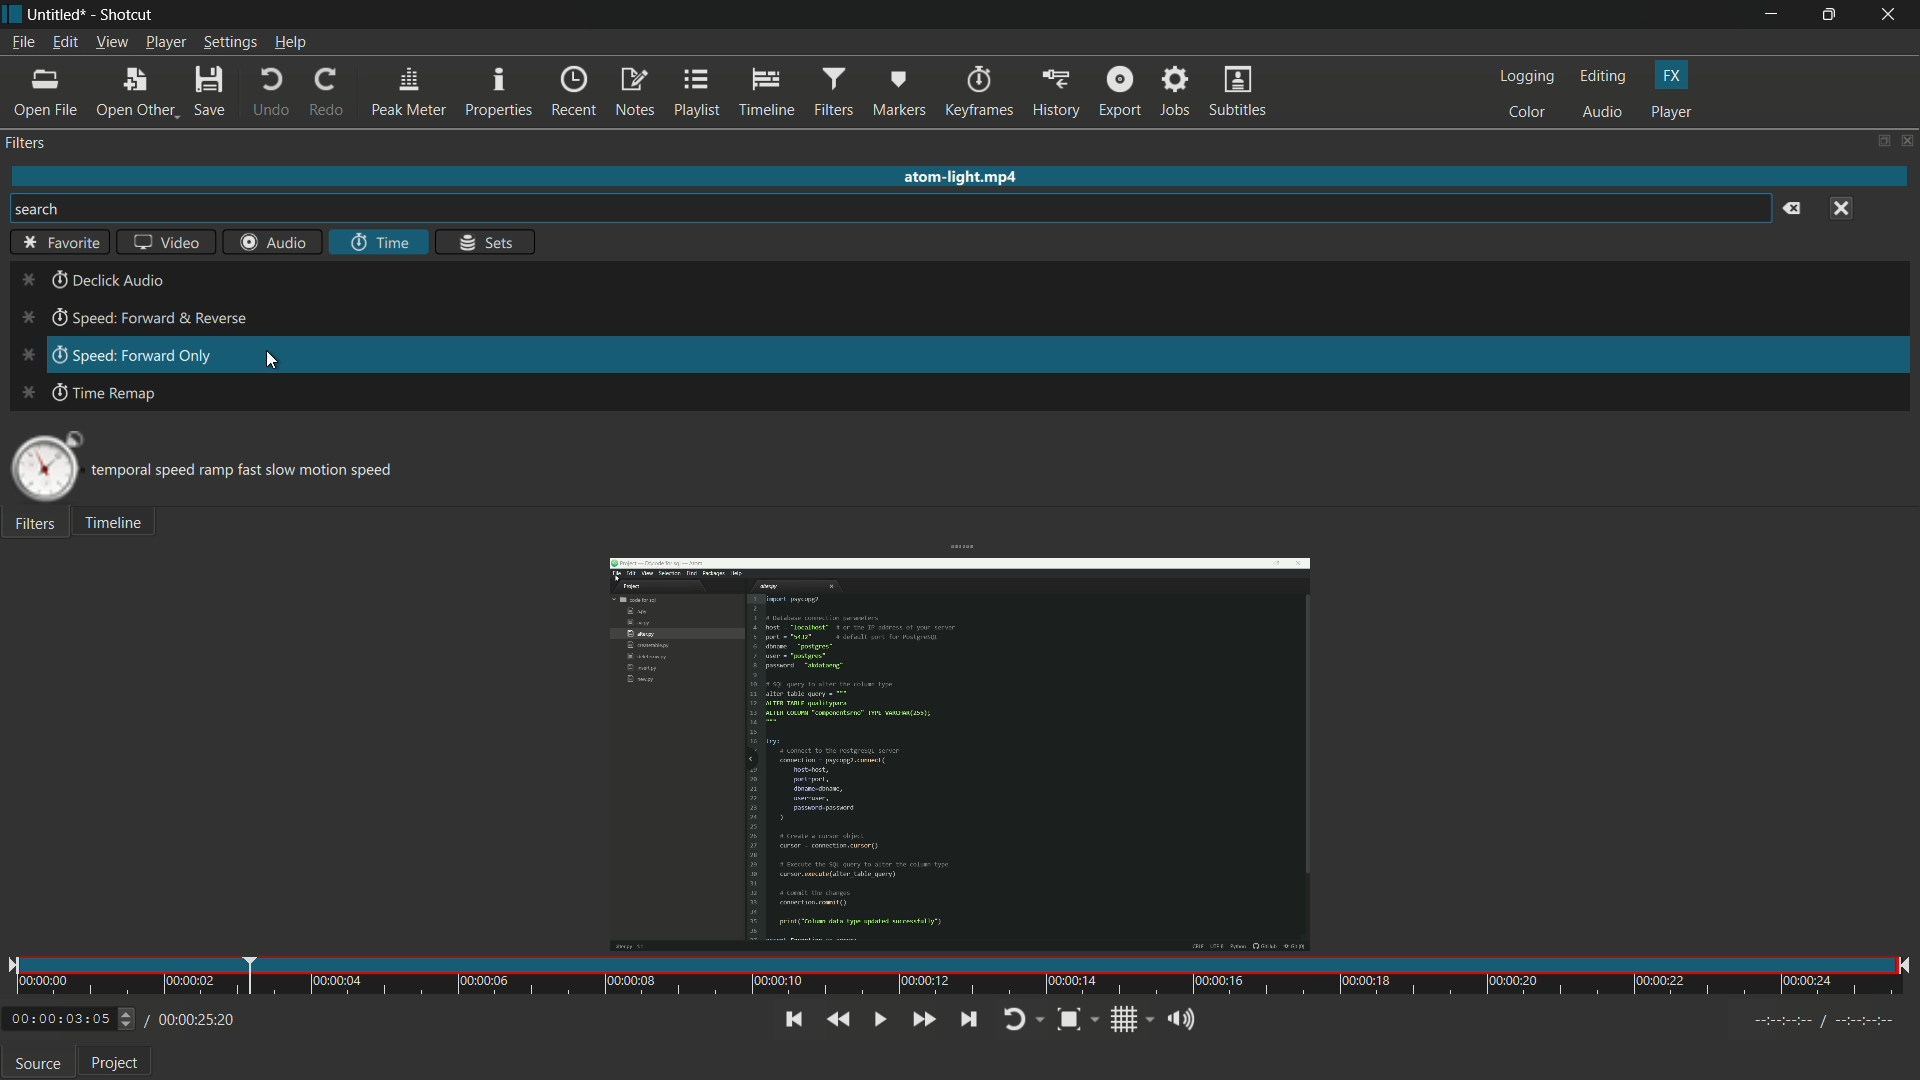 This screenshot has height=1080, width=1920. Describe the element at coordinates (22, 42) in the screenshot. I see `file menu` at that location.